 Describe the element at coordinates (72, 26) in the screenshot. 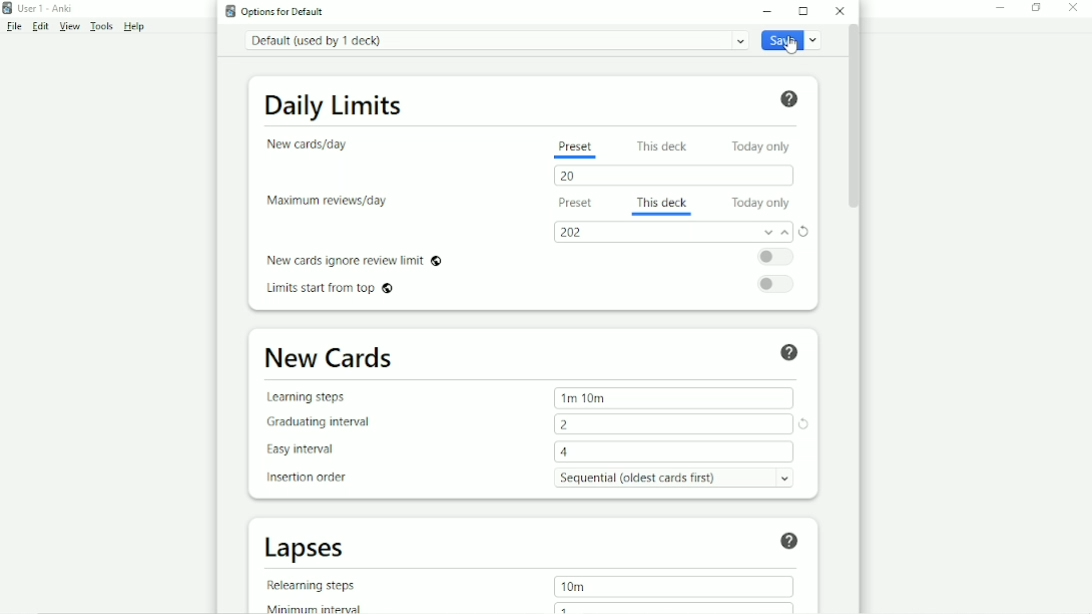

I see `View` at that location.